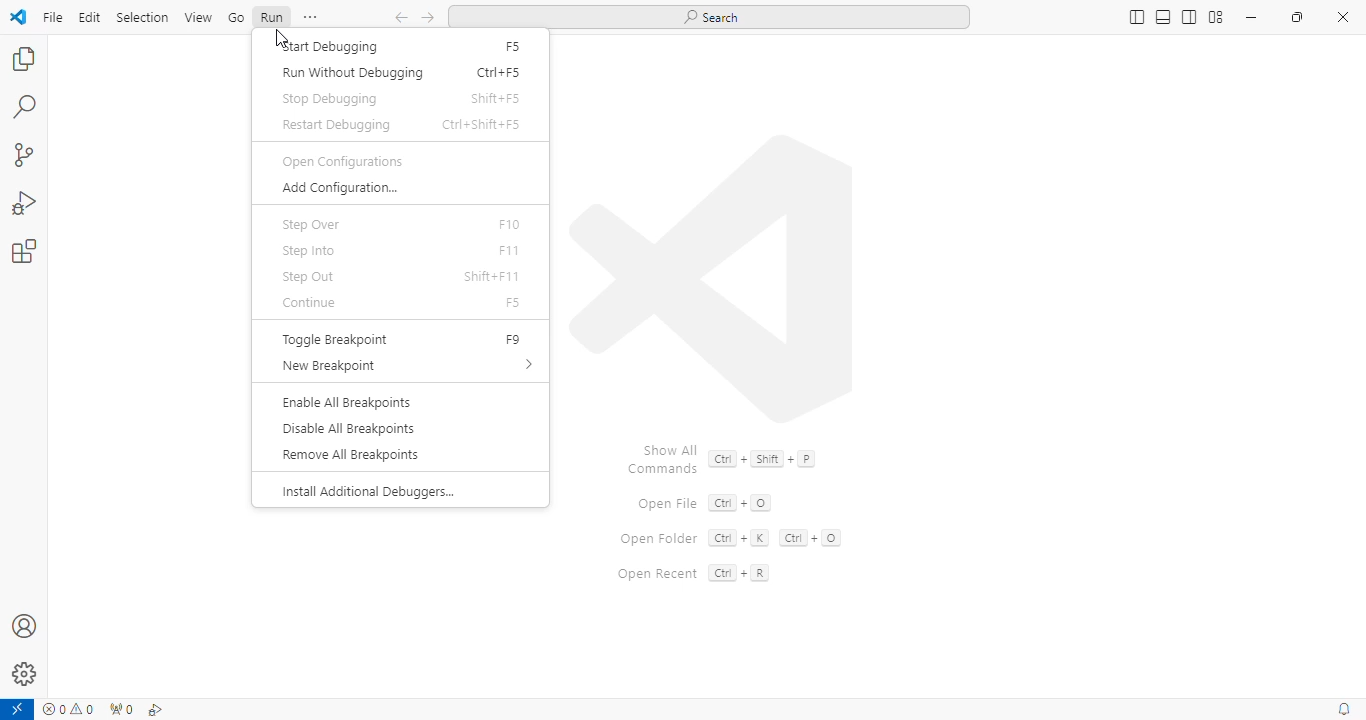 This screenshot has height=720, width=1366. Describe the element at coordinates (347, 428) in the screenshot. I see `disable all breakpoints` at that location.